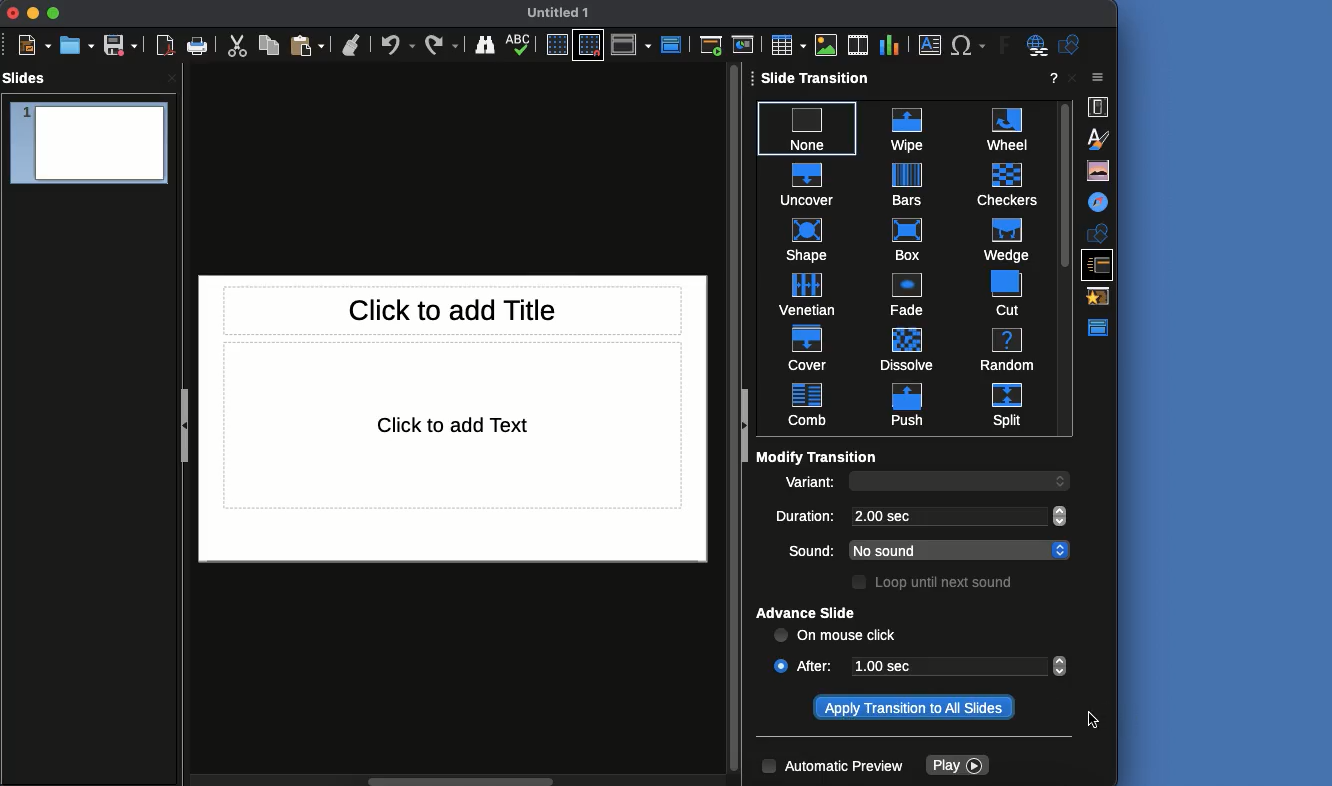 This screenshot has width=1332, height=786. I want to click on Start from current slide, so click(743, 44).